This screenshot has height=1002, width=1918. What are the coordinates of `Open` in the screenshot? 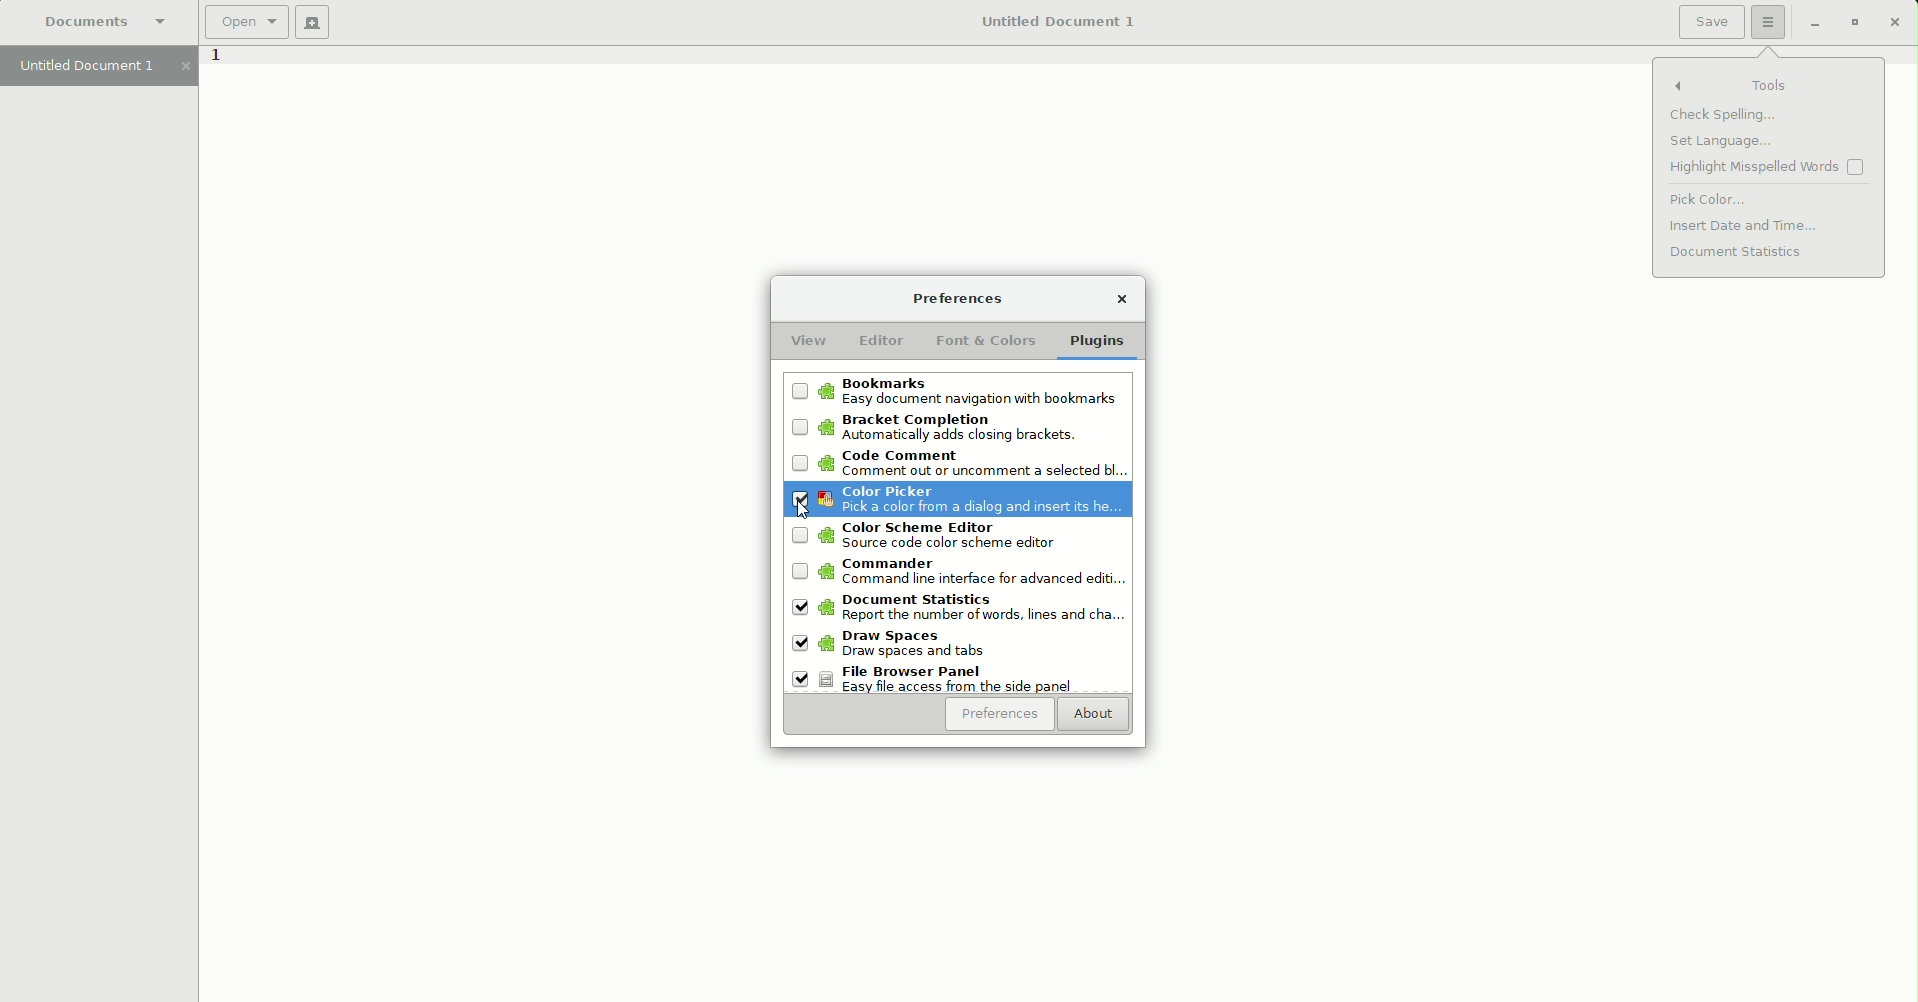 It's located at (245, 22).